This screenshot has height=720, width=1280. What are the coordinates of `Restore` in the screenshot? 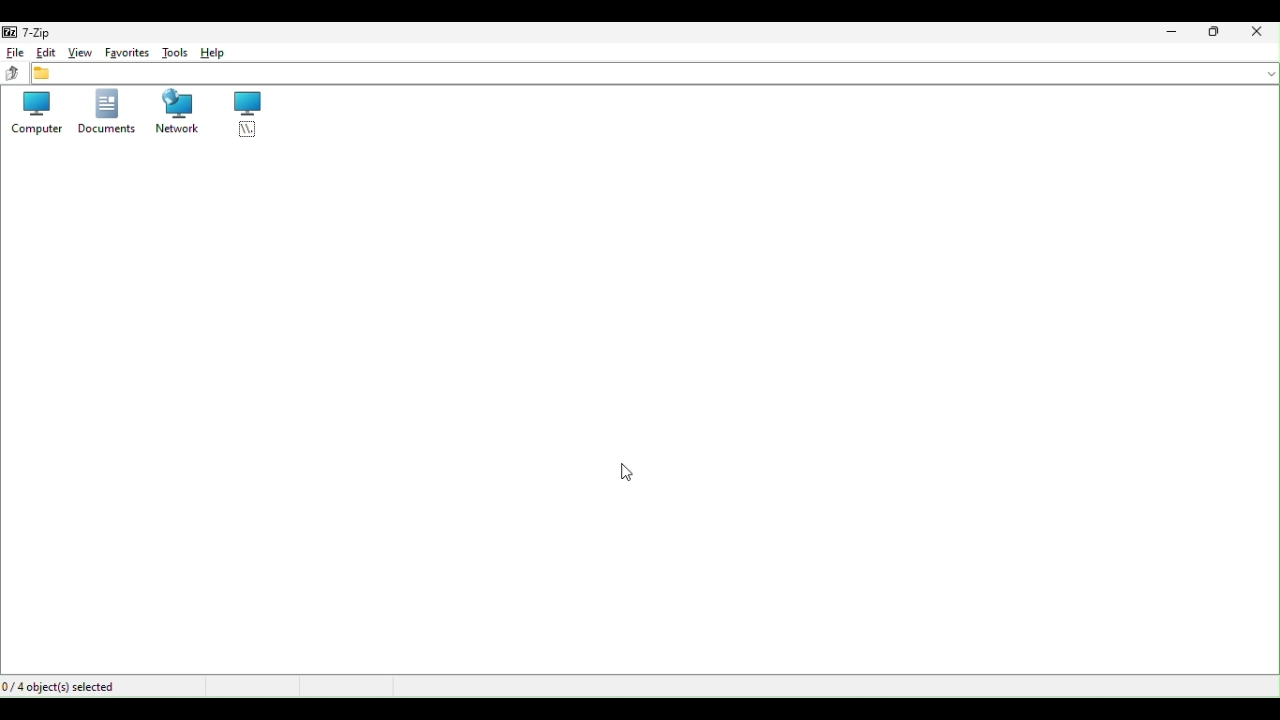 It's located at (1216, 33).